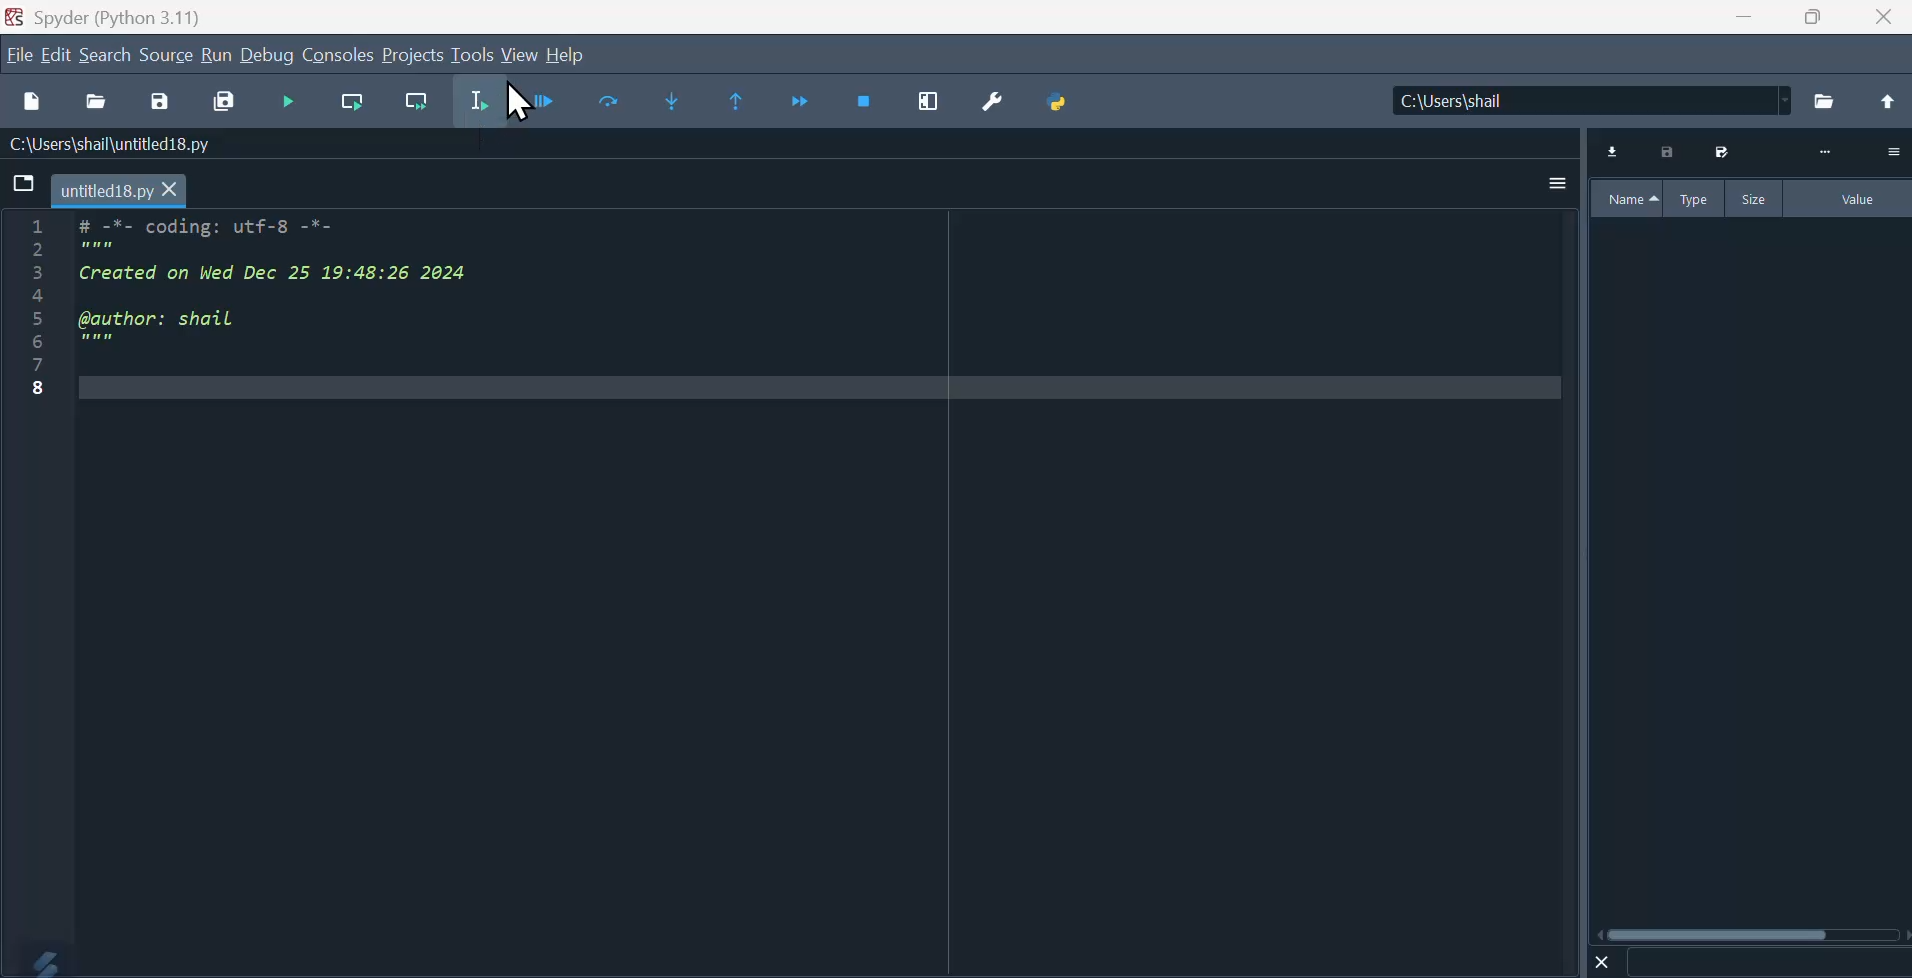  I want to click on Open, so click(99, 104).